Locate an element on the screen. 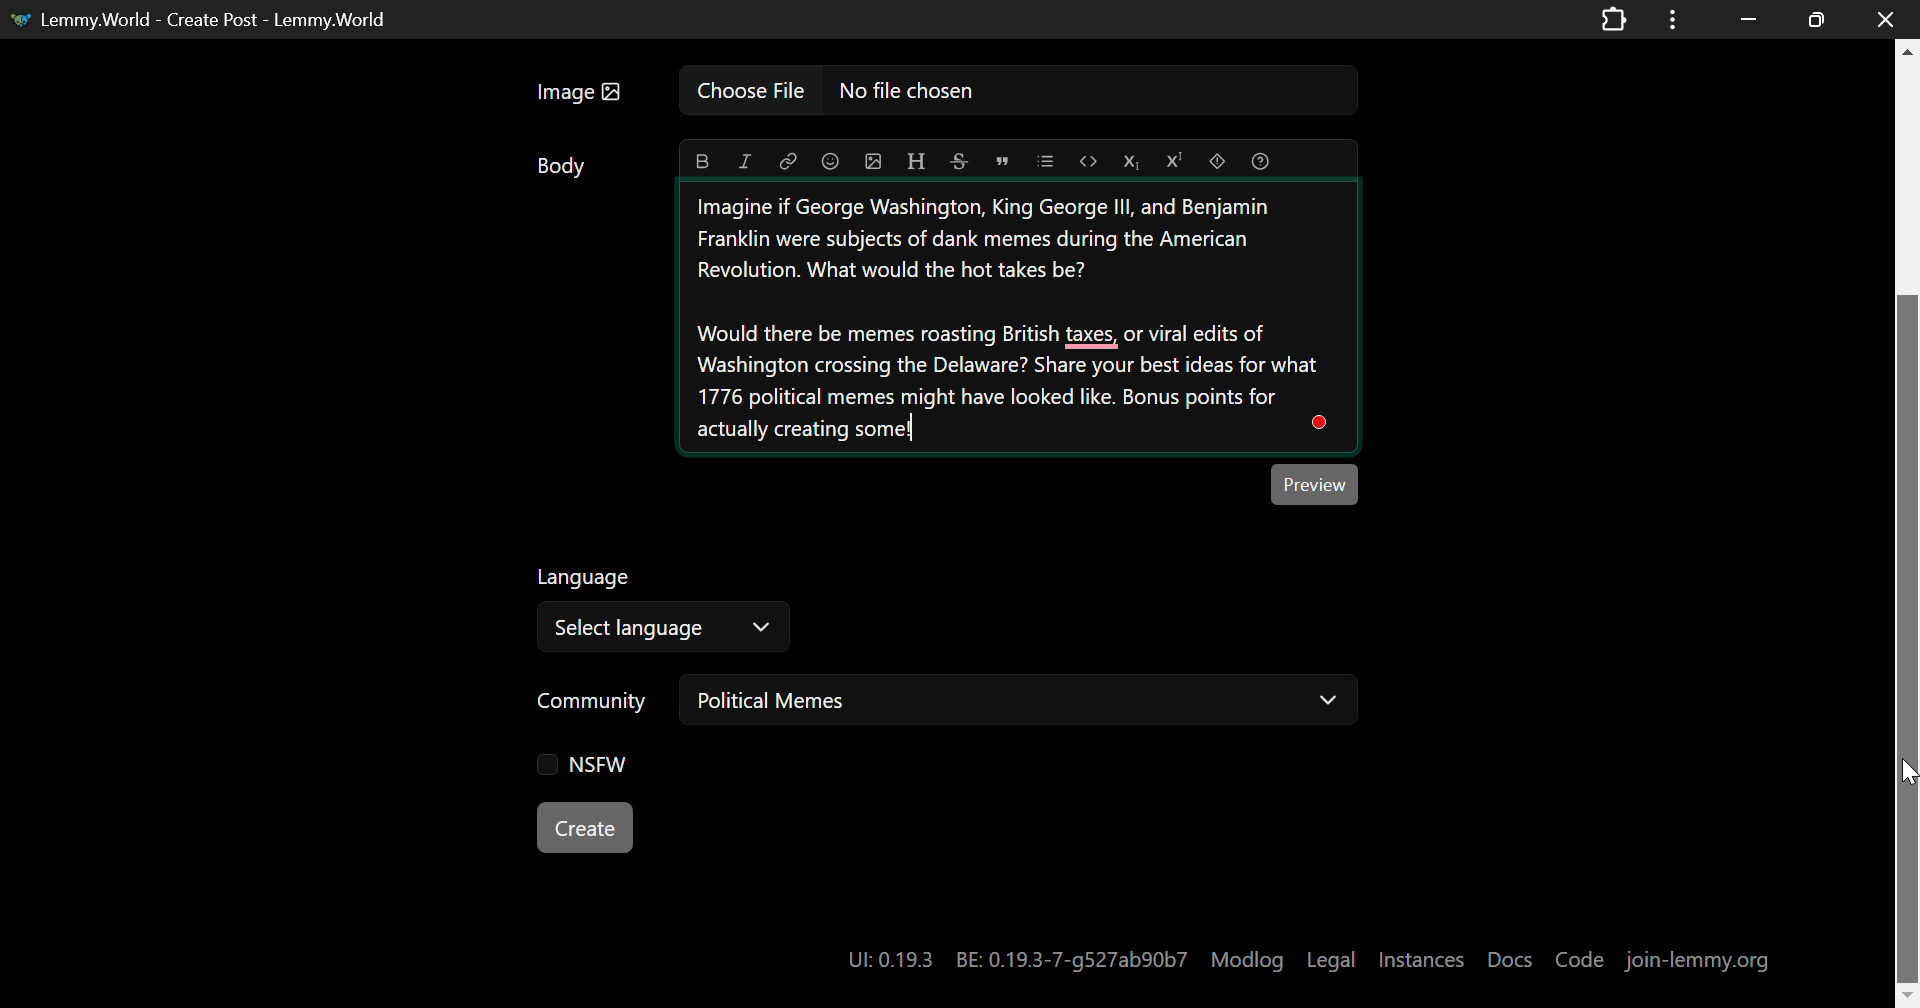 The width and height of the screenshot is (1920, 1008). Instances is located at coordinates (1424, 960).